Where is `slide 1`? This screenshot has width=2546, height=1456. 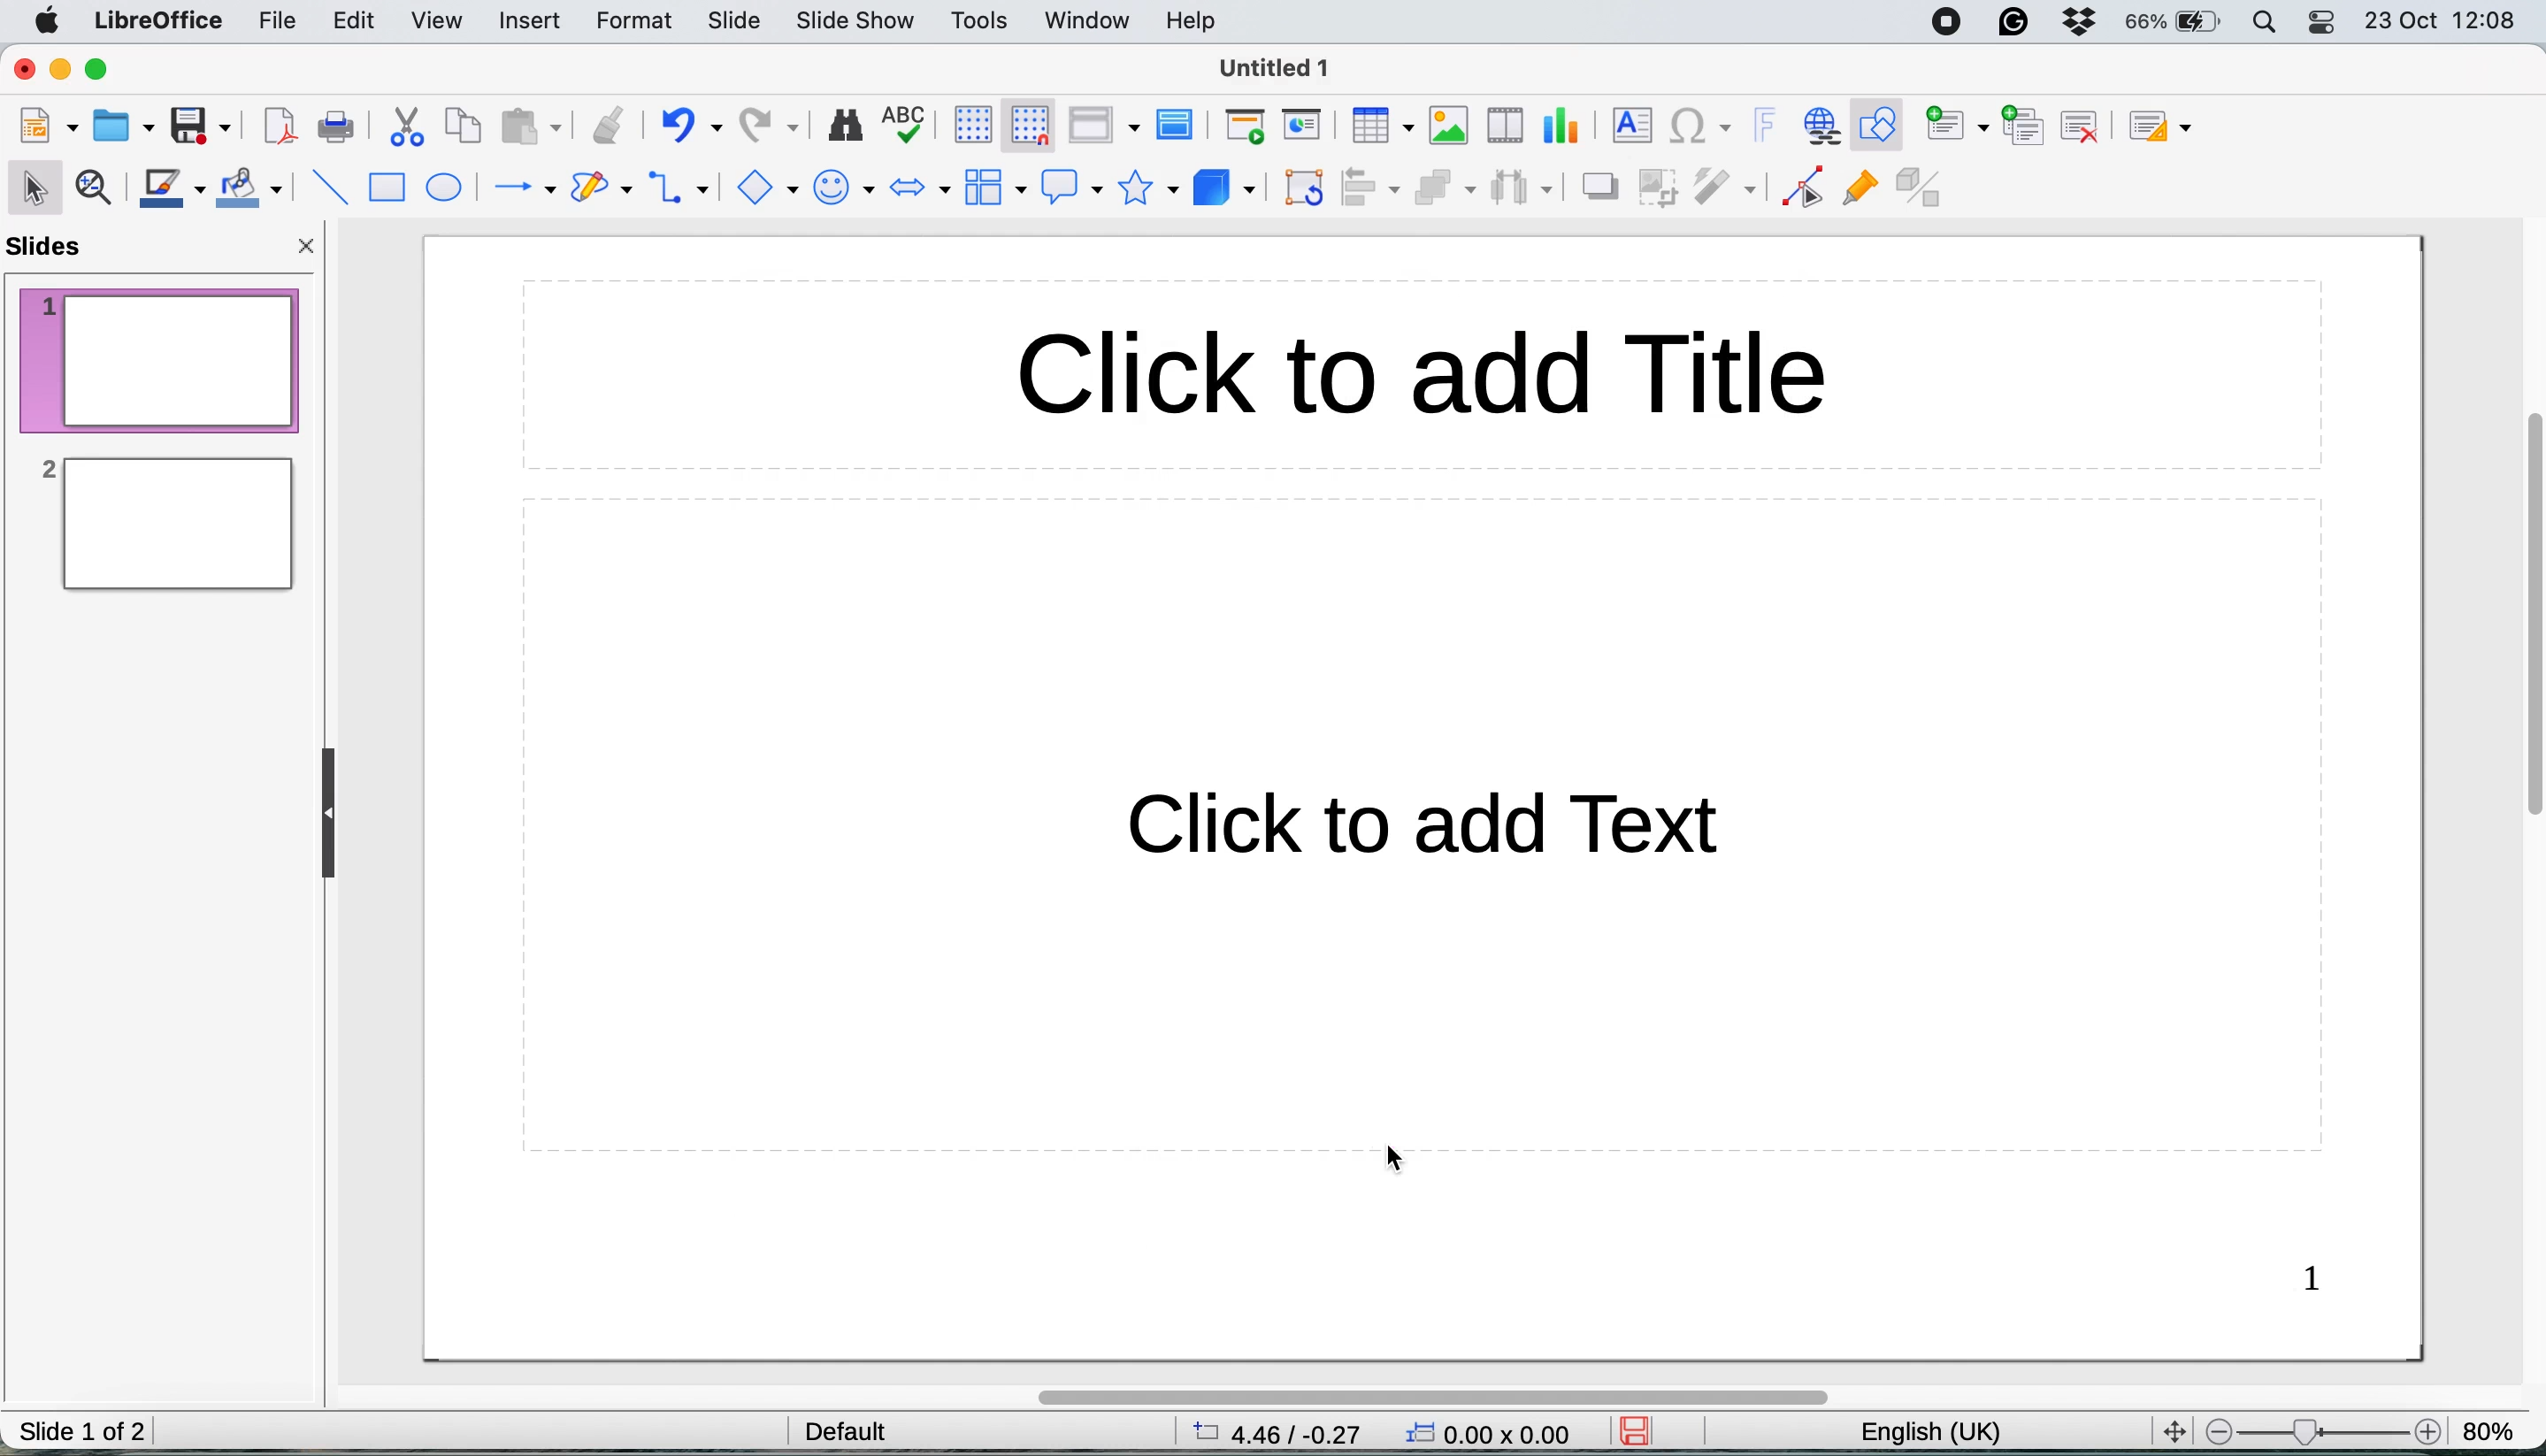
slide 1 is located at coordinates (160, 359).